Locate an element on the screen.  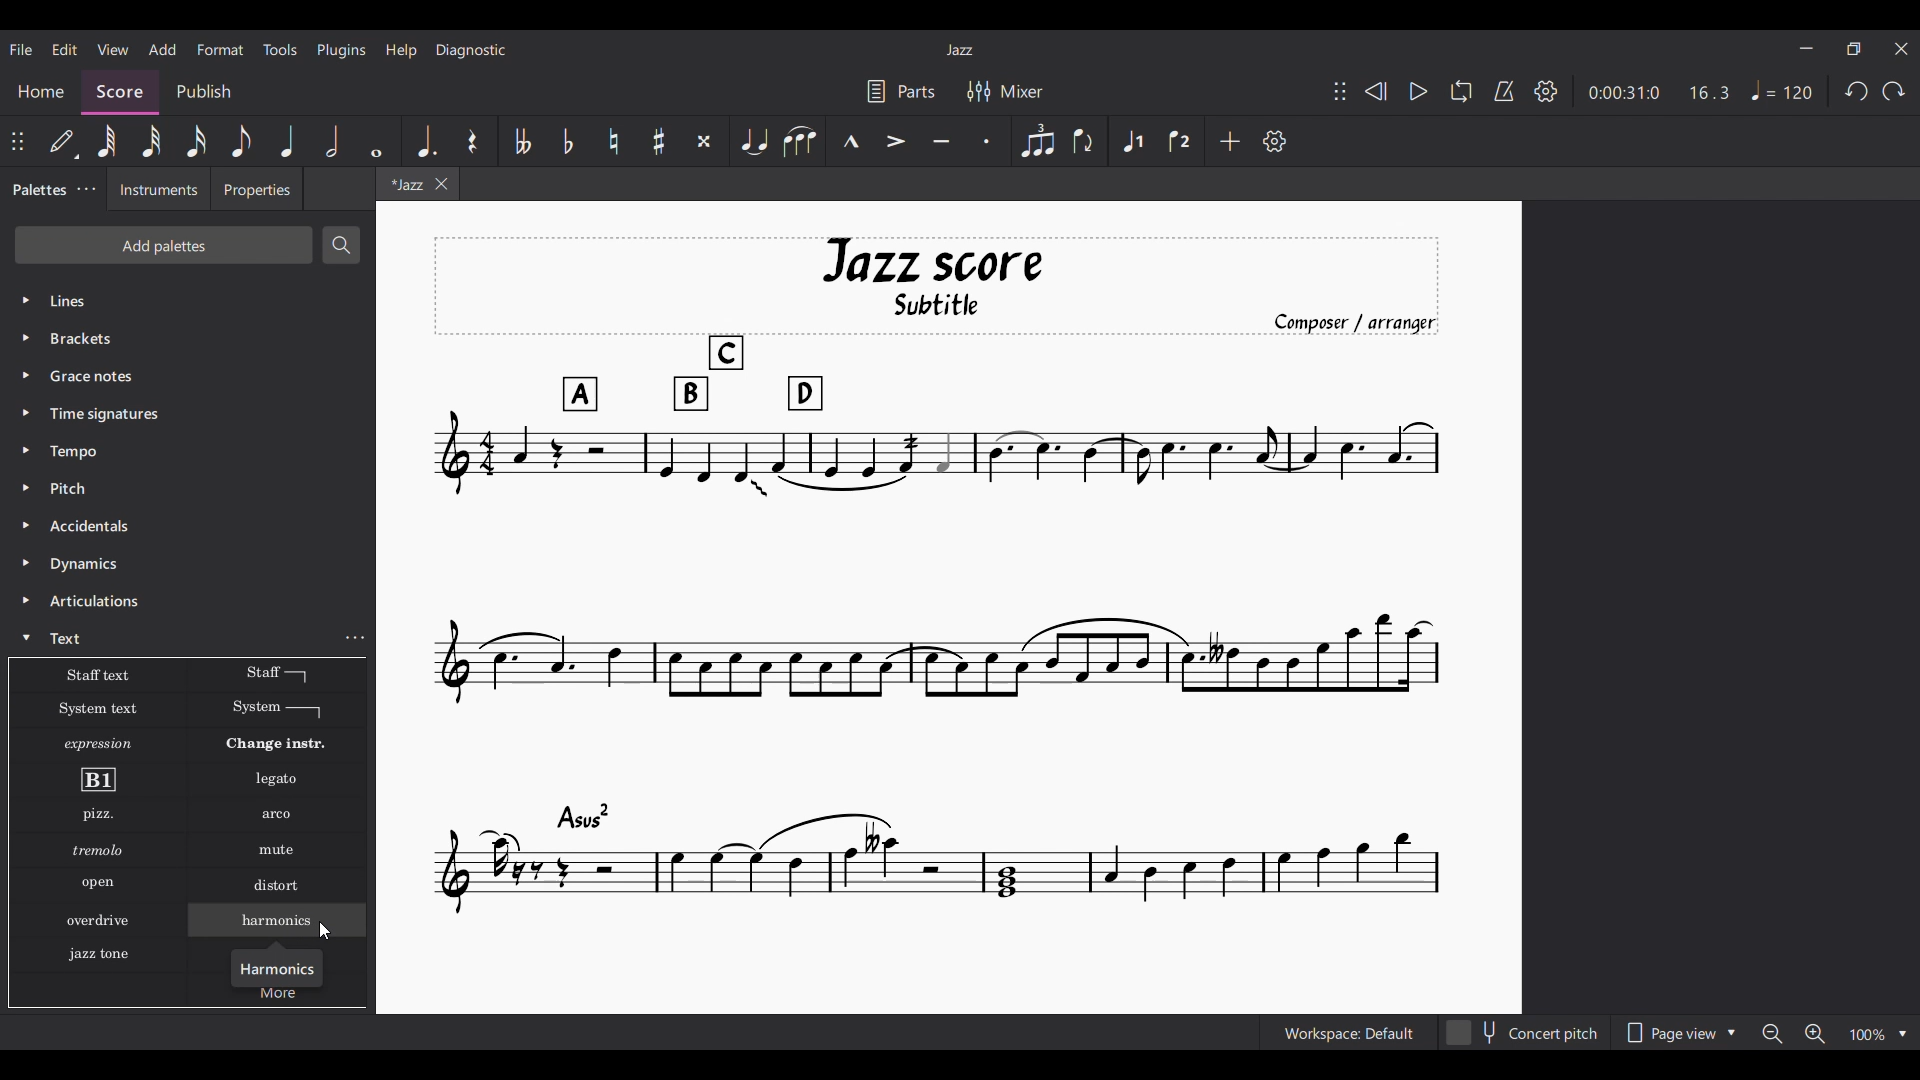
Palette options is located at coordinates (120, 301).